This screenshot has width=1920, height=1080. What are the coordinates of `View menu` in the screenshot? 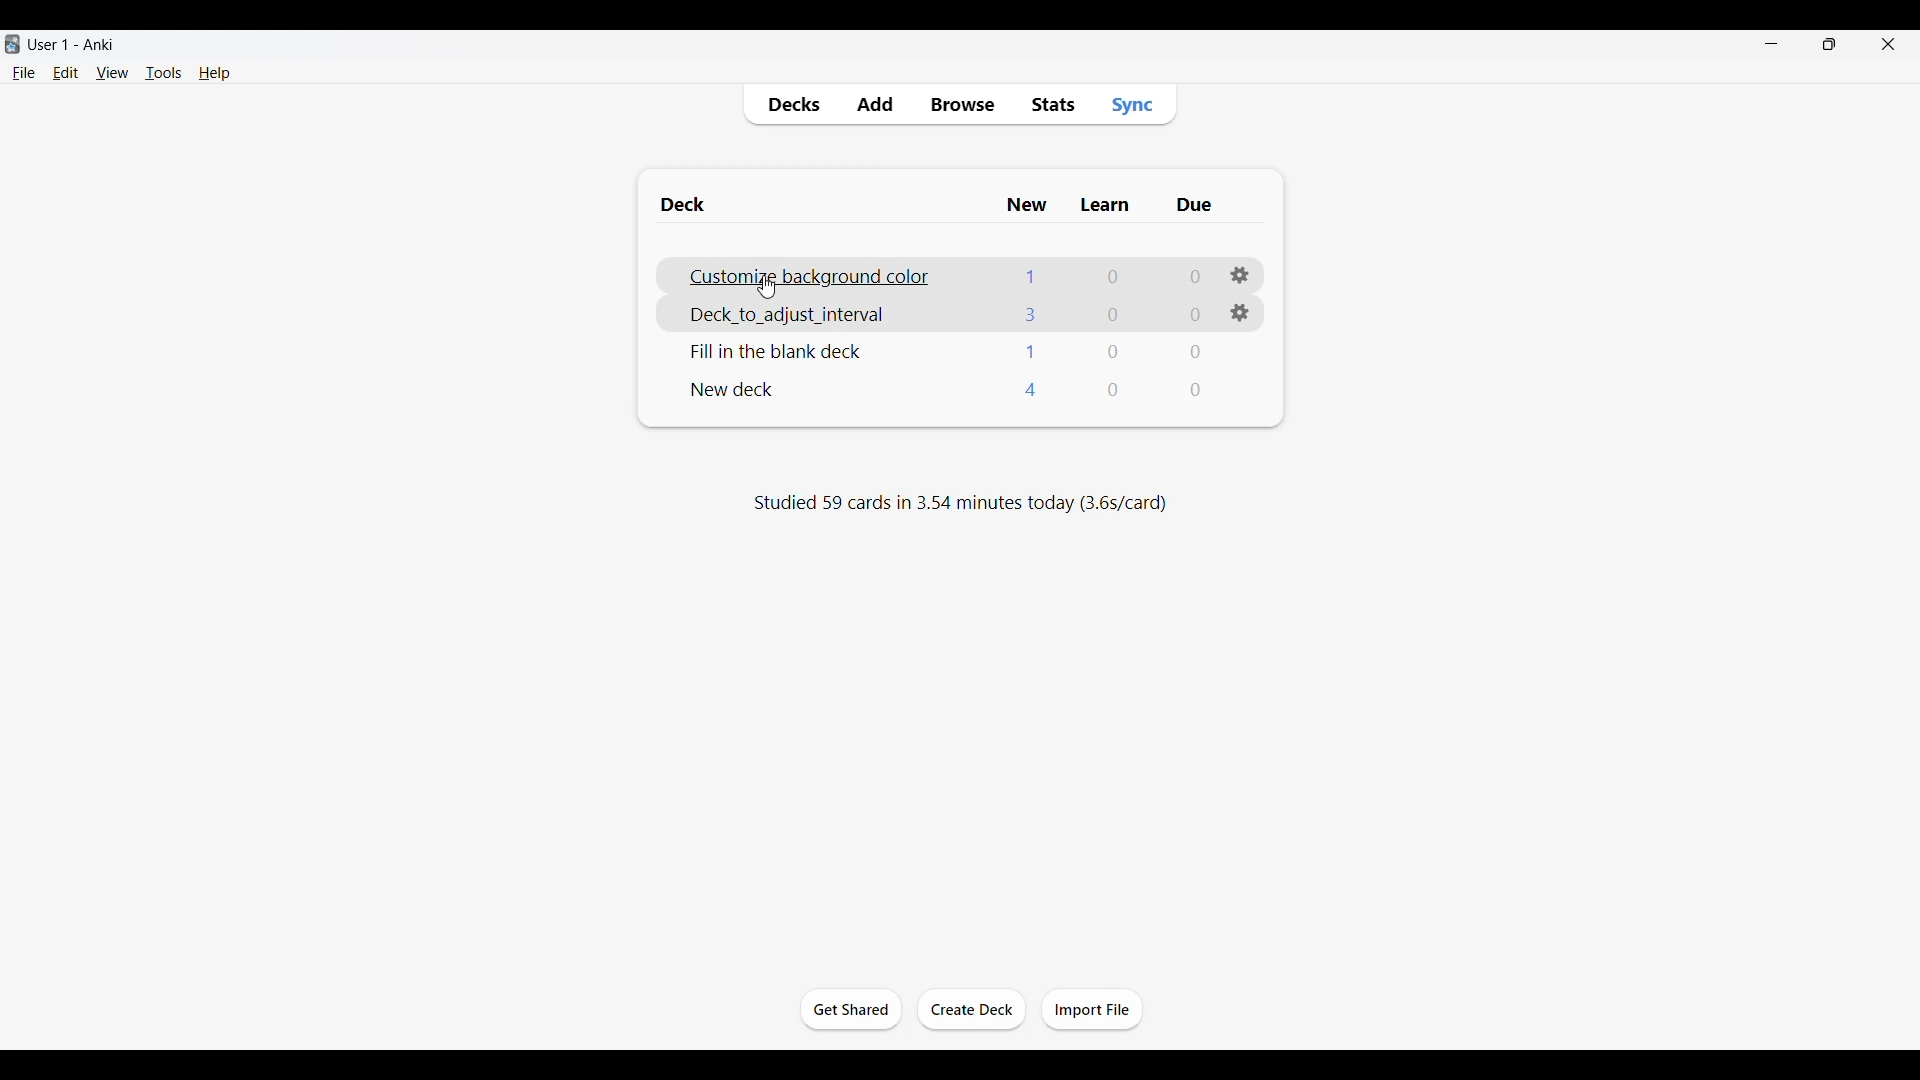 It's located at (113, 73).